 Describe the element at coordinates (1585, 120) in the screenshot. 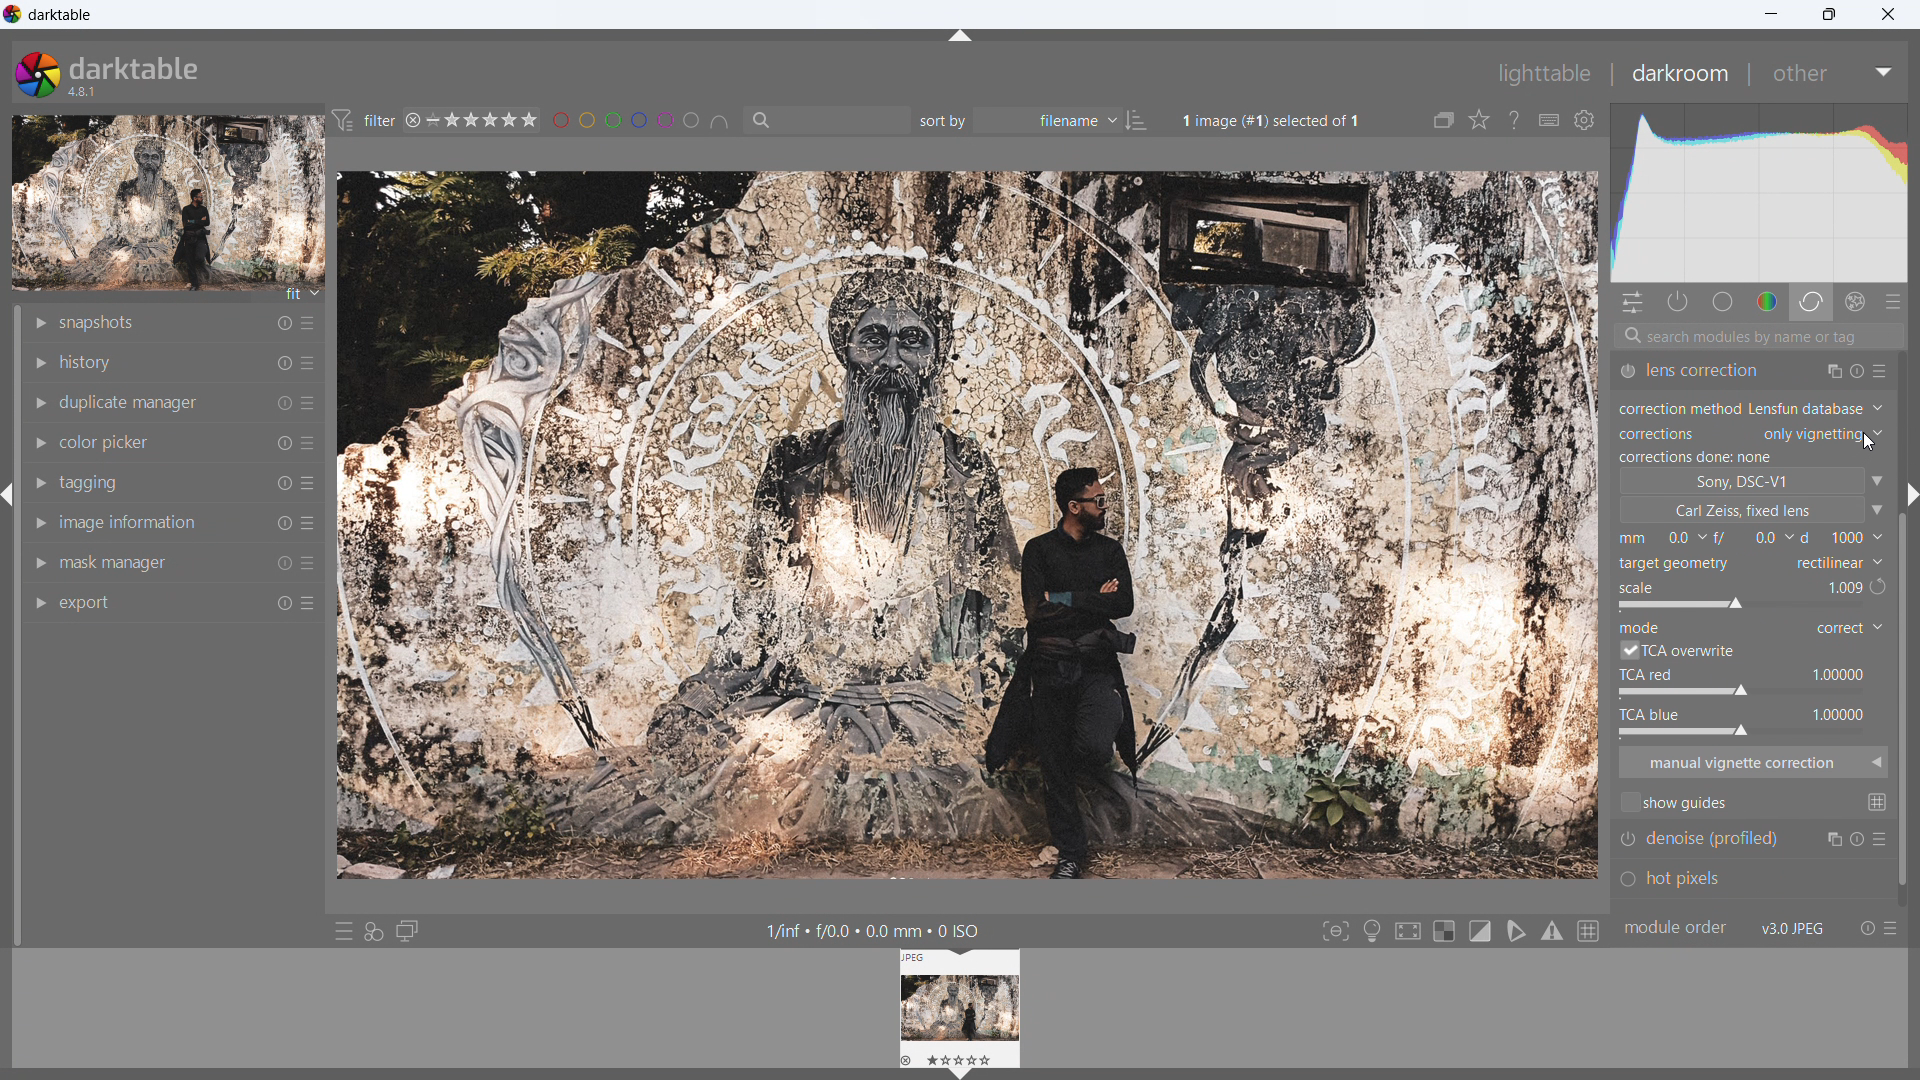

I see `global preferences` at that location.